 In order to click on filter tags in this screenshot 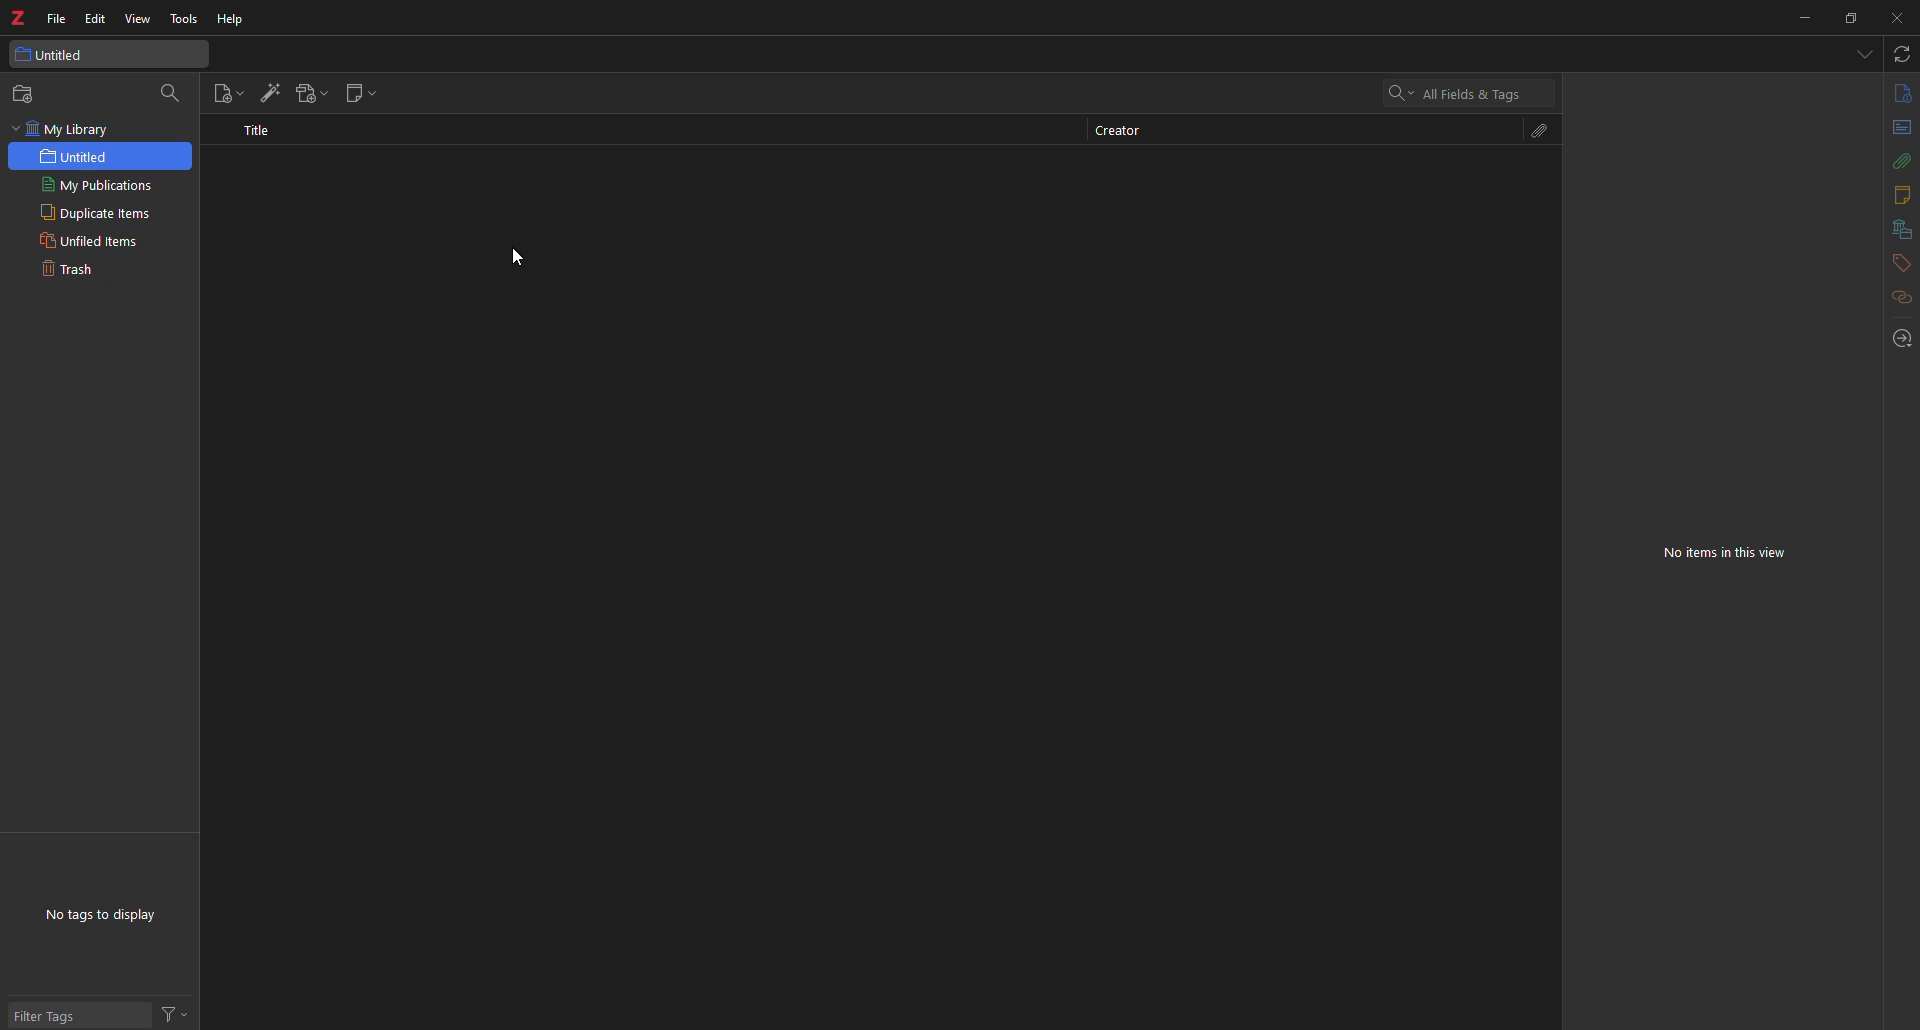, I will do `click(54, 1016)`.